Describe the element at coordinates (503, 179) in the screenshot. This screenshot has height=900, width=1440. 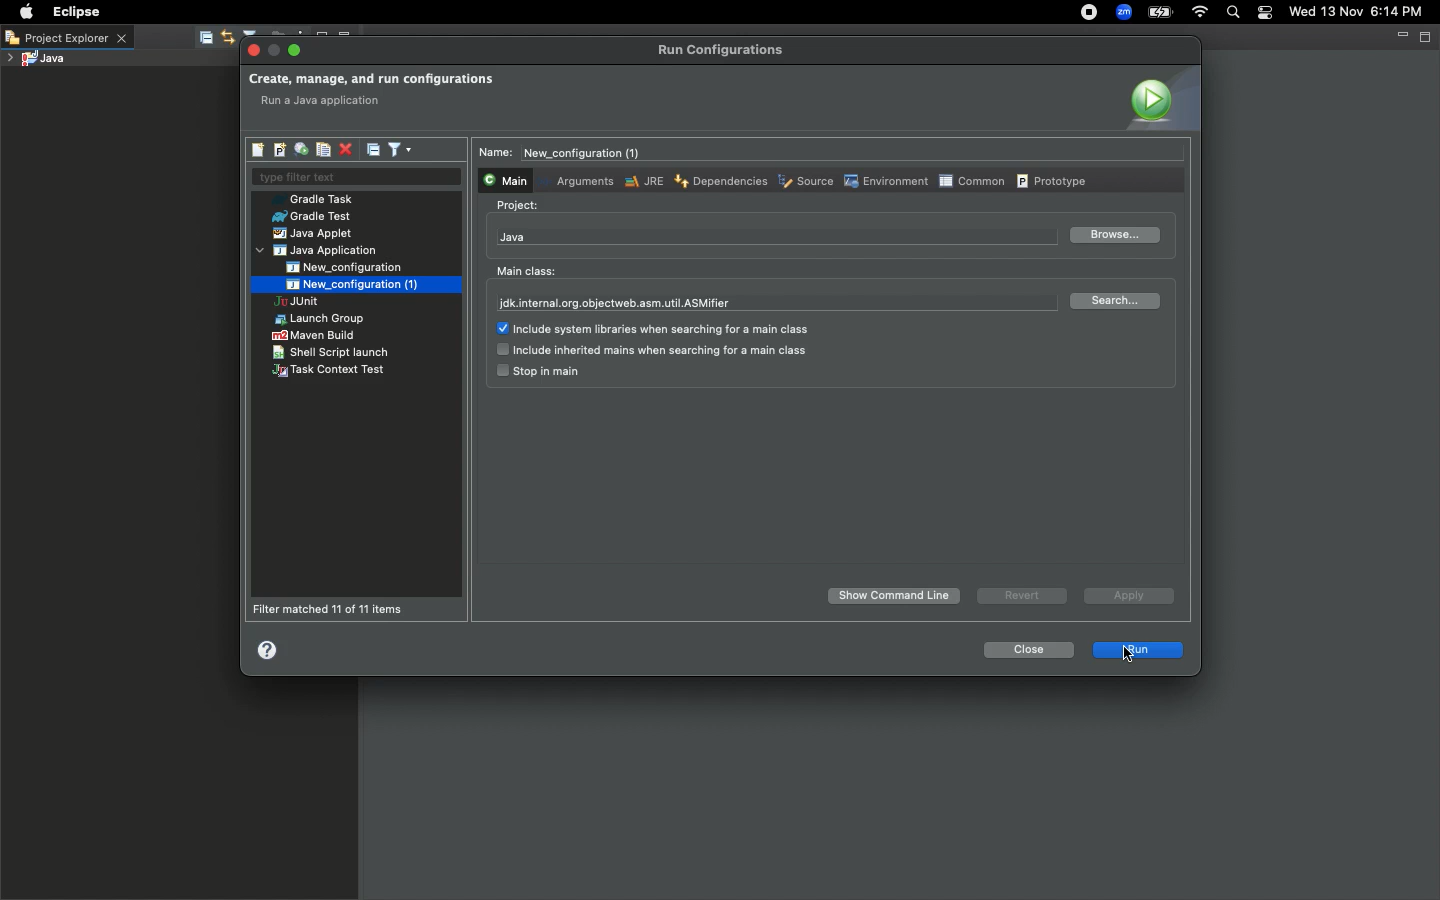
I see `Main` at that location.